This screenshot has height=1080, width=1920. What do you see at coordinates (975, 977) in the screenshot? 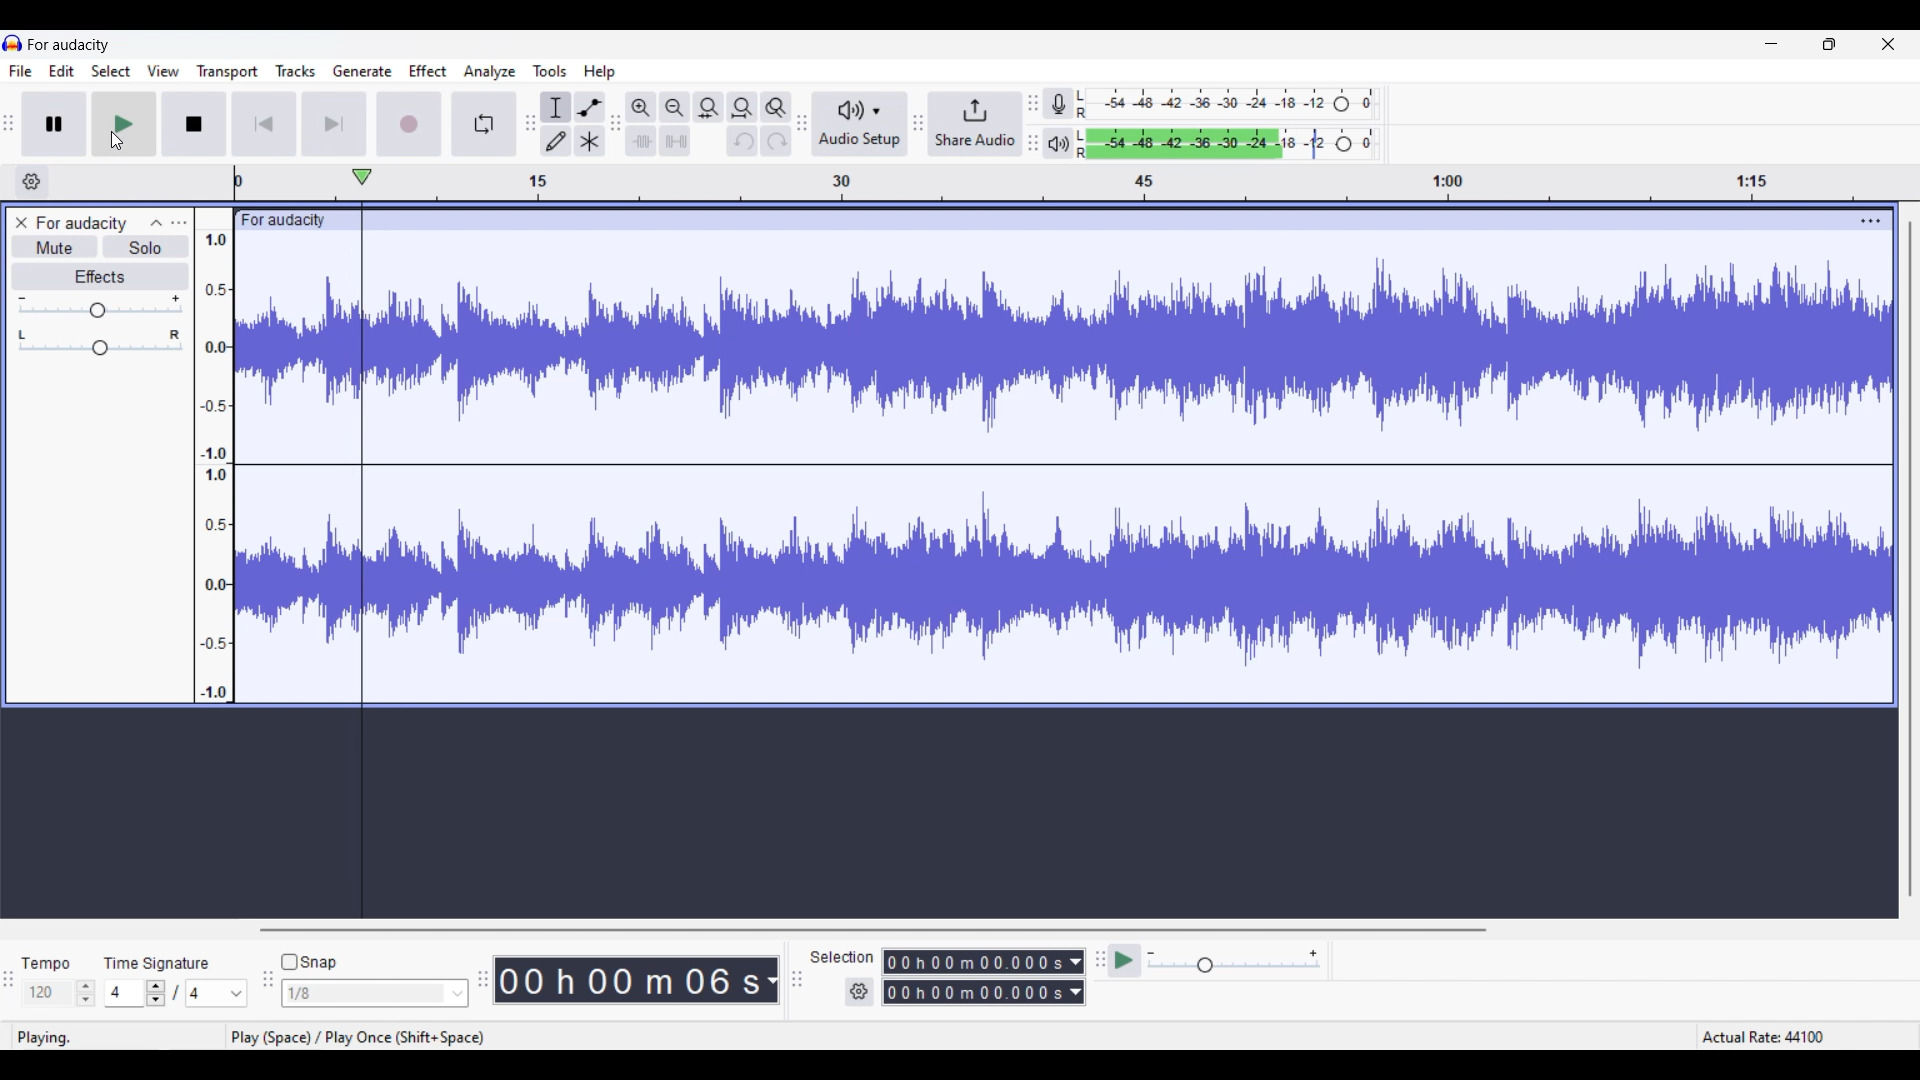
I see `Selection duration changed` at bounding box center [975, 977].